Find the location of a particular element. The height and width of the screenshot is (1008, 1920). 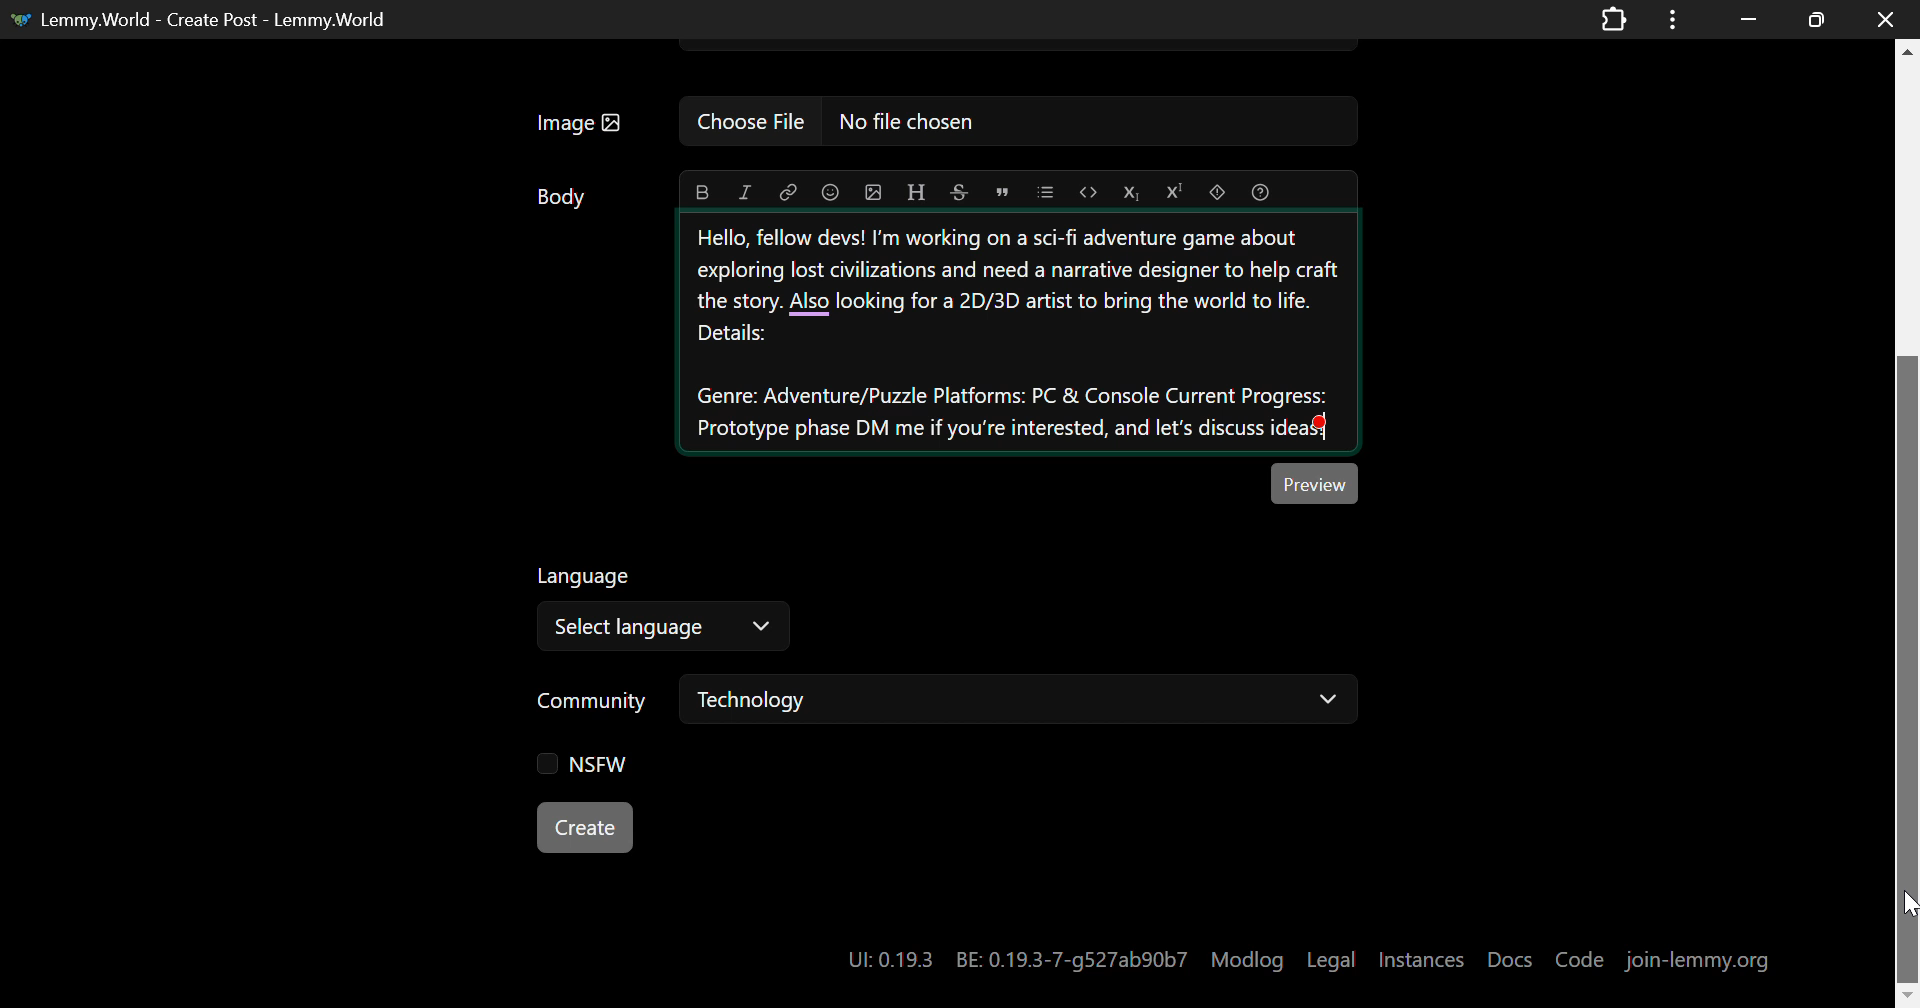

Body is located at coordinates (563, 197).